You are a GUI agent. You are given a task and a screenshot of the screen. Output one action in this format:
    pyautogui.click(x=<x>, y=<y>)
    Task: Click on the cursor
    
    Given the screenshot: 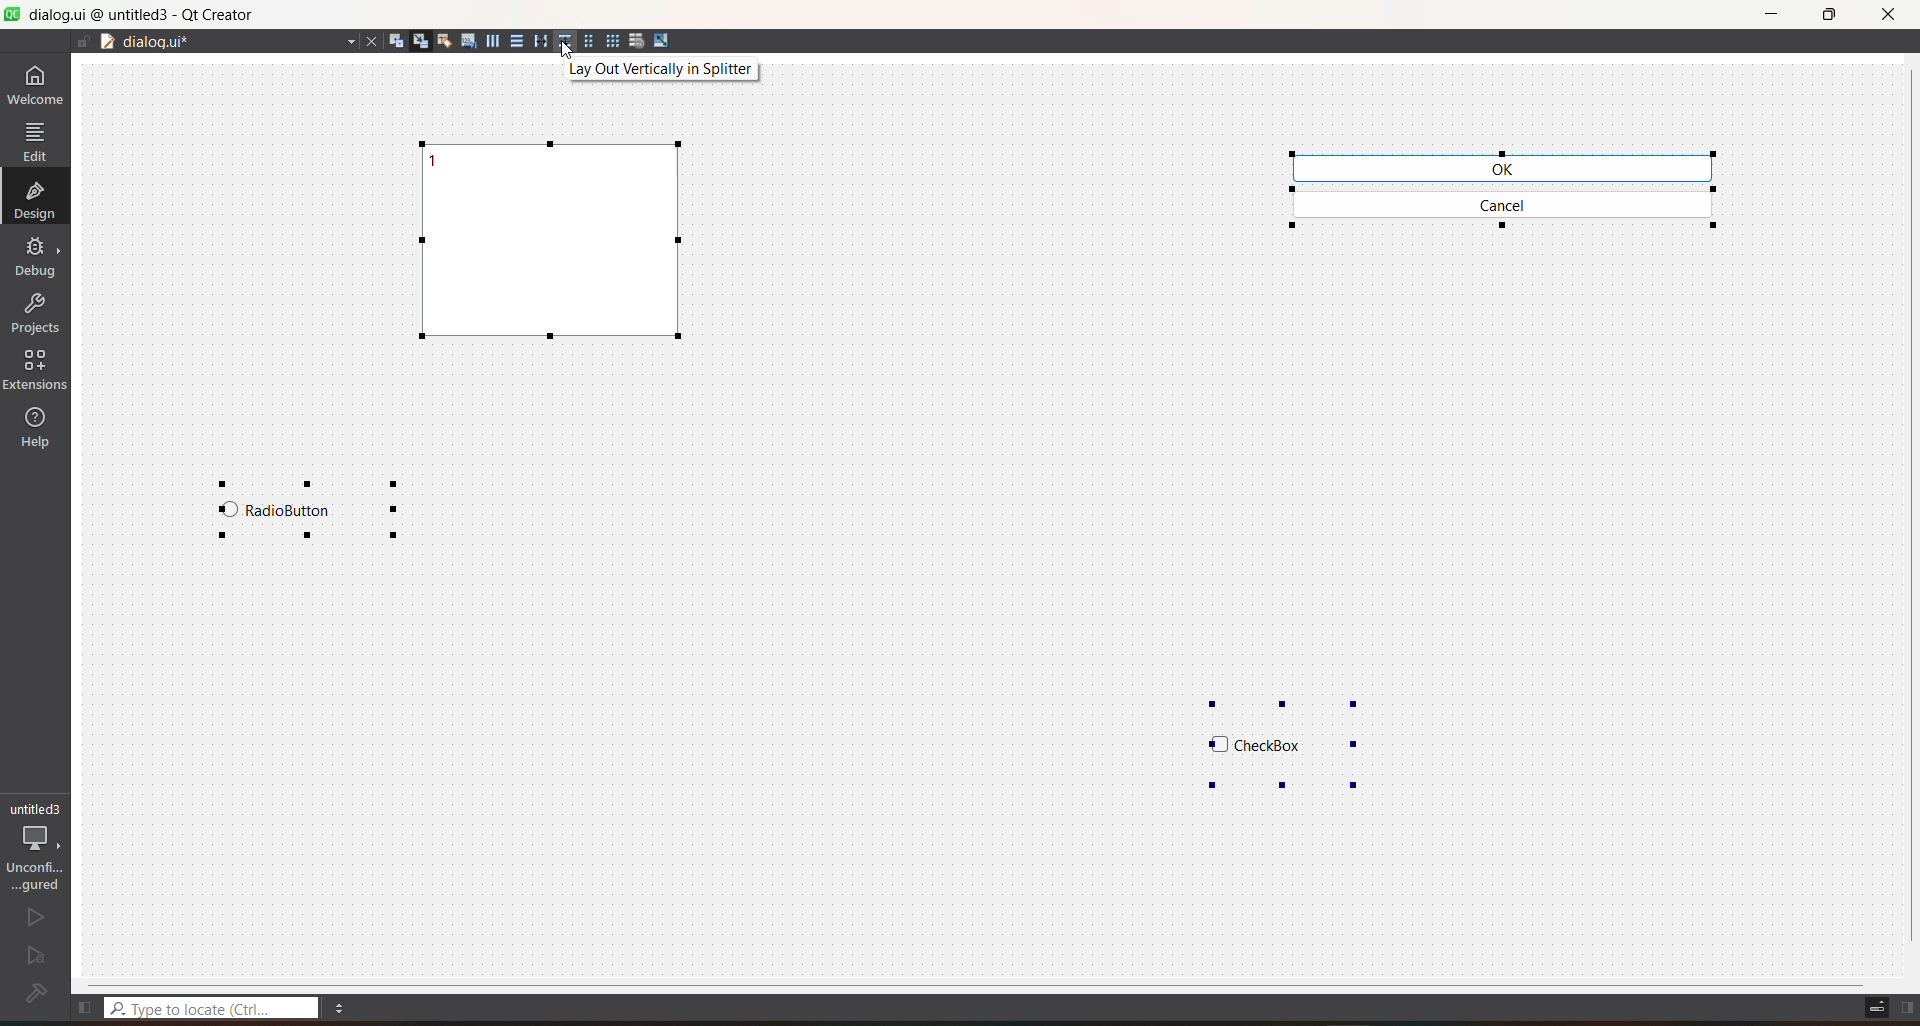 What is the action you would take?
    pyautogui.click(x=565, y=59)
    